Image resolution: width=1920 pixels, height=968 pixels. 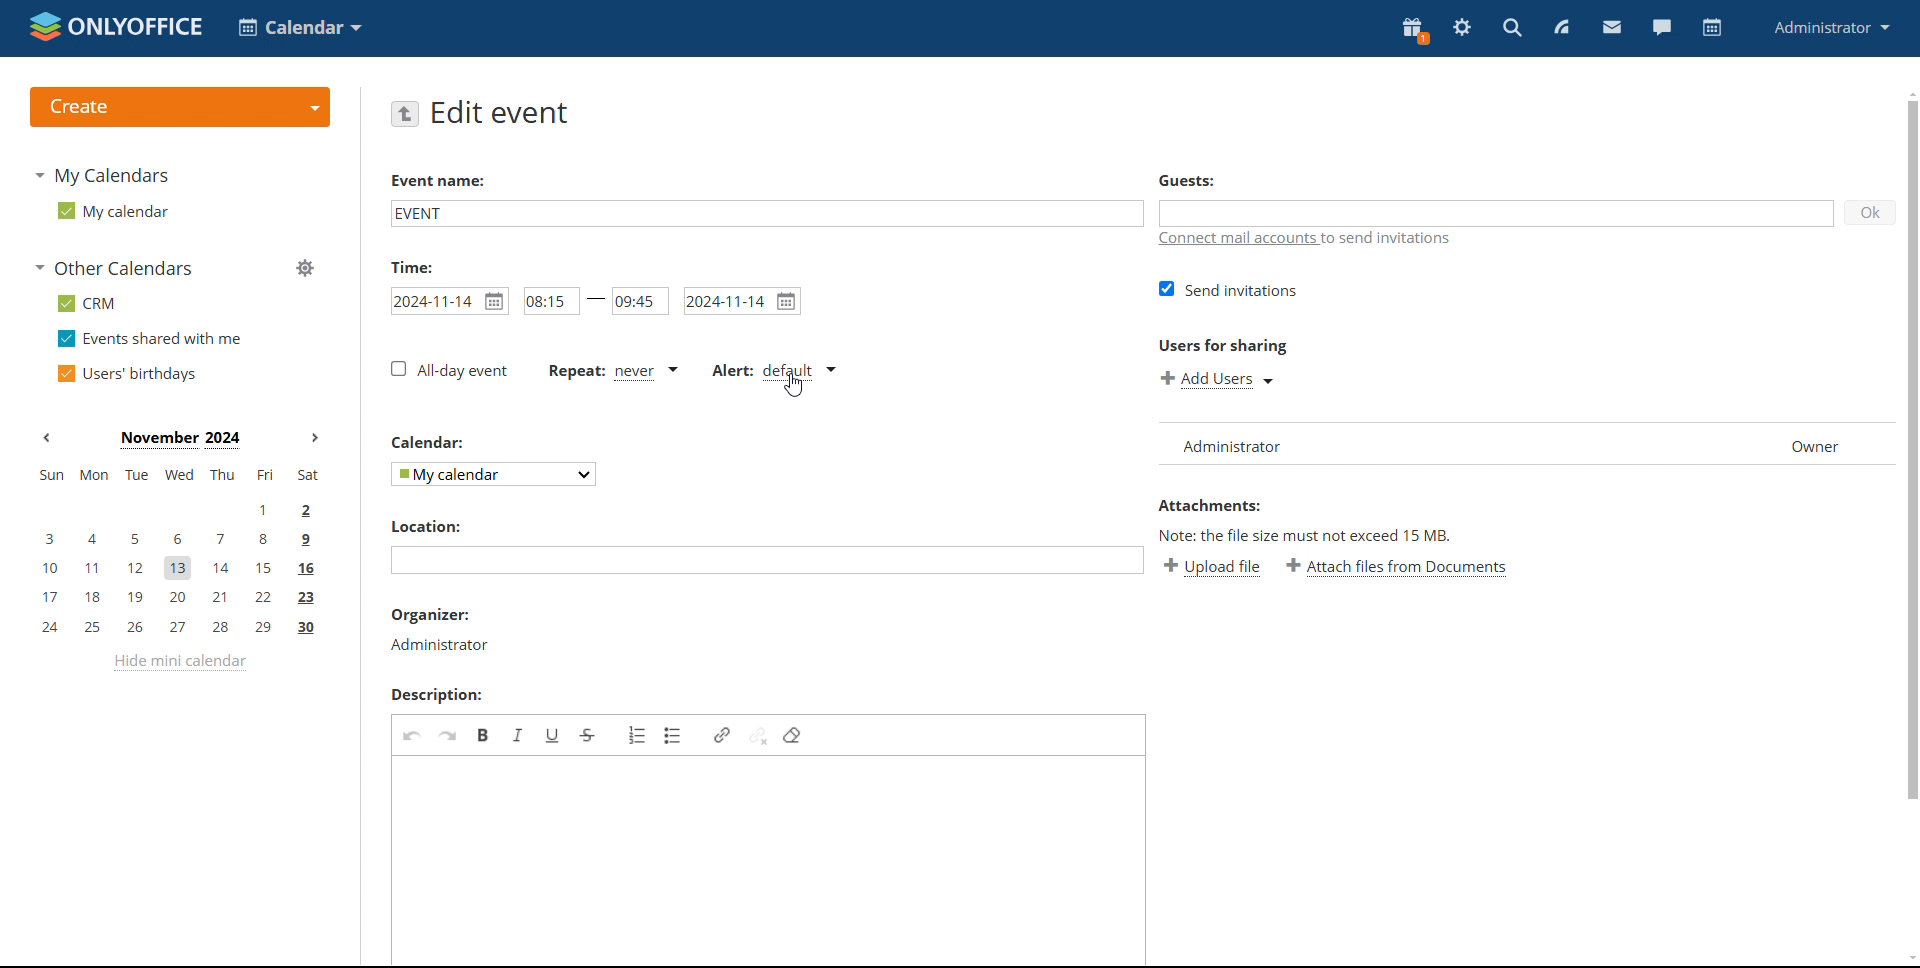 What do you see at coordinates (411, 733) in the screenshot?
I see `undo` at bounding box center [411, 733].